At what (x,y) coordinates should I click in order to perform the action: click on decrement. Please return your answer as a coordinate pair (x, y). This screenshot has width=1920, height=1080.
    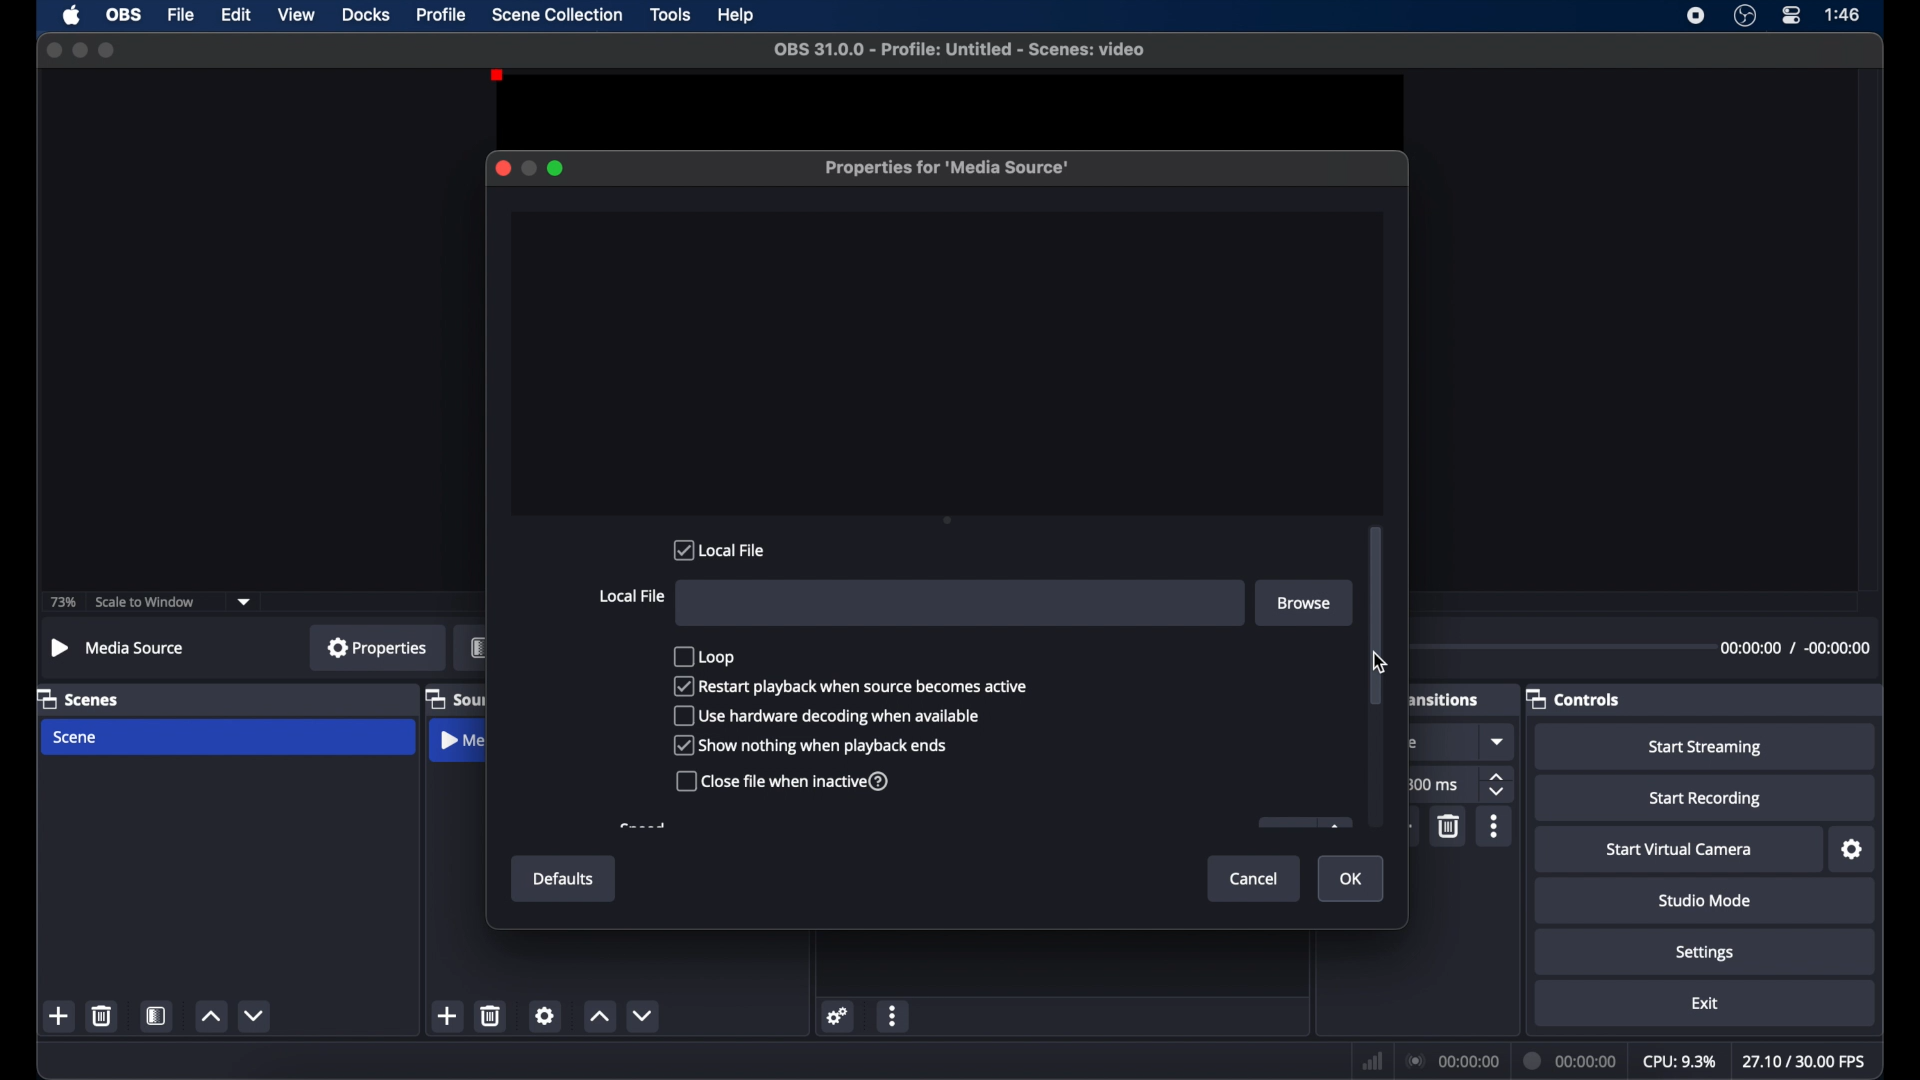
    Looking at the image, I should click on (643, 1015).